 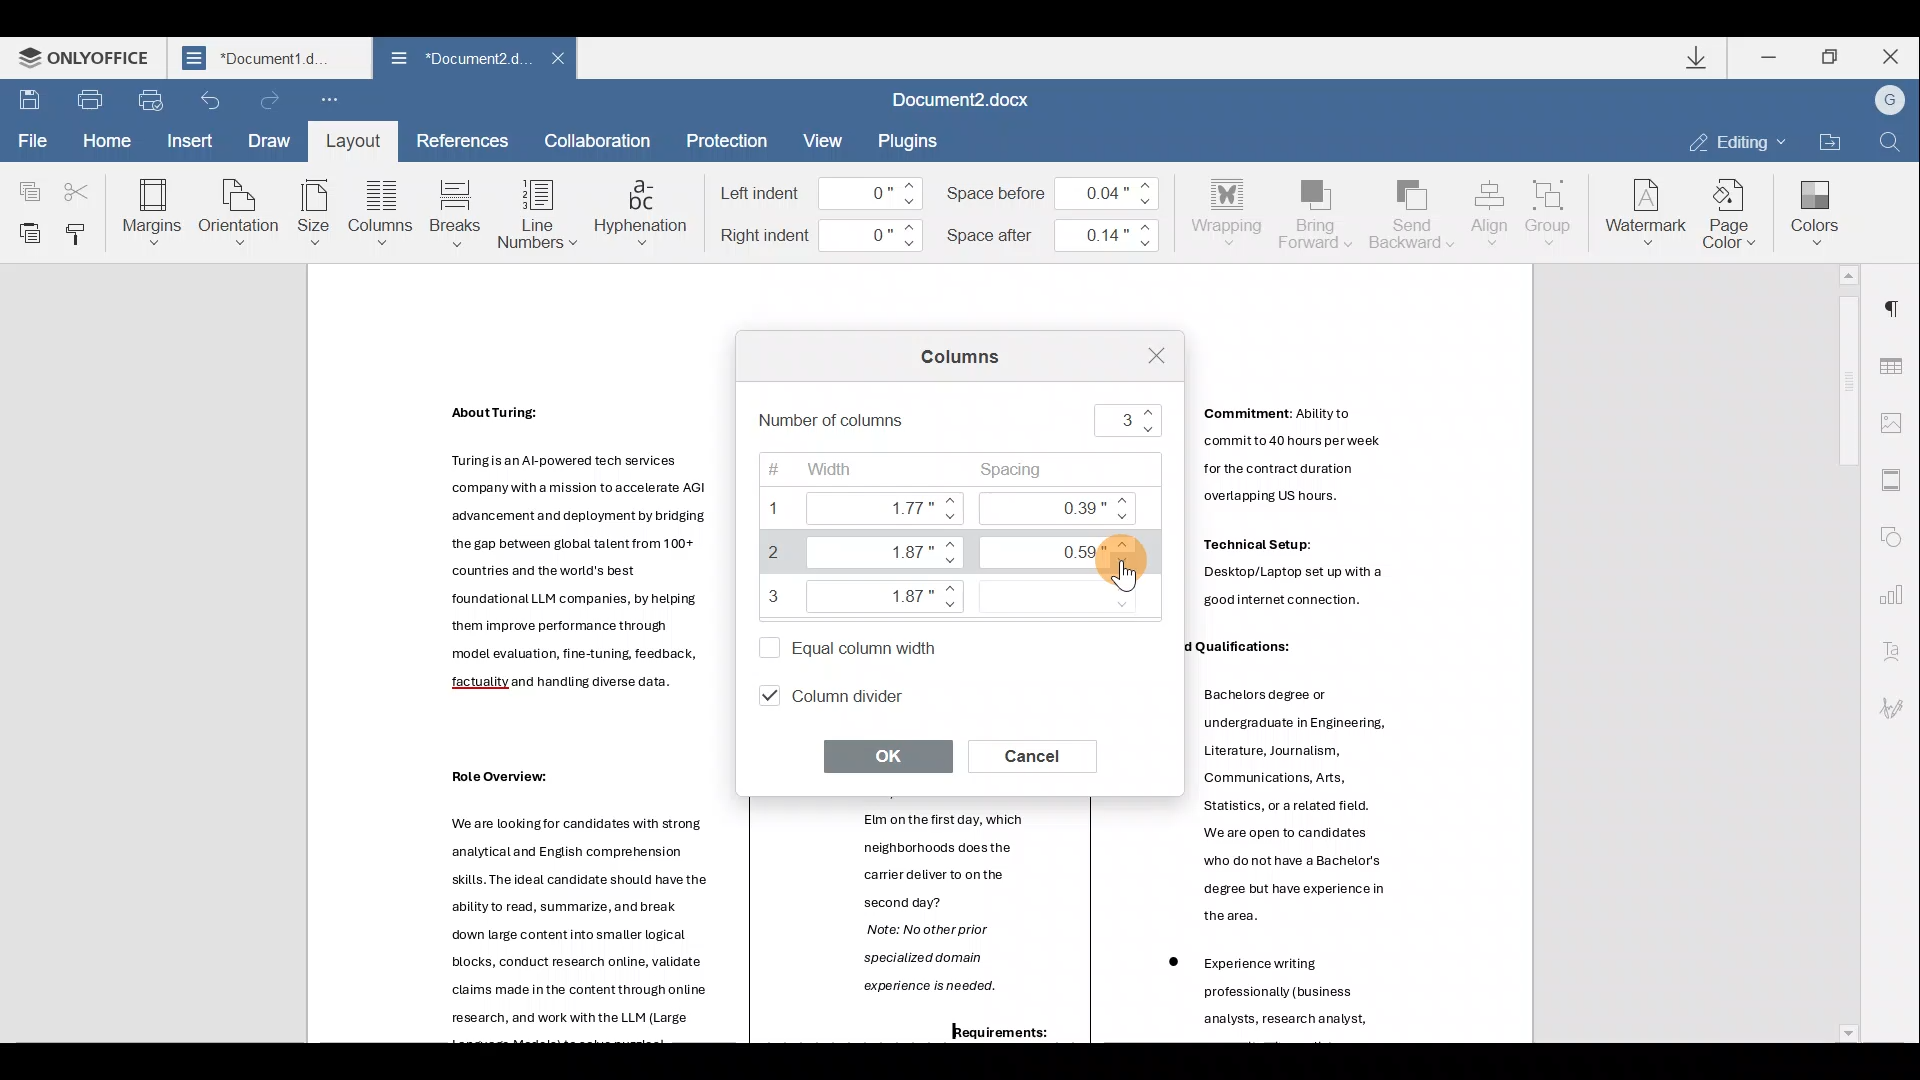 I want to click on Customize quick access toolbar, so click(x=330, y=101).